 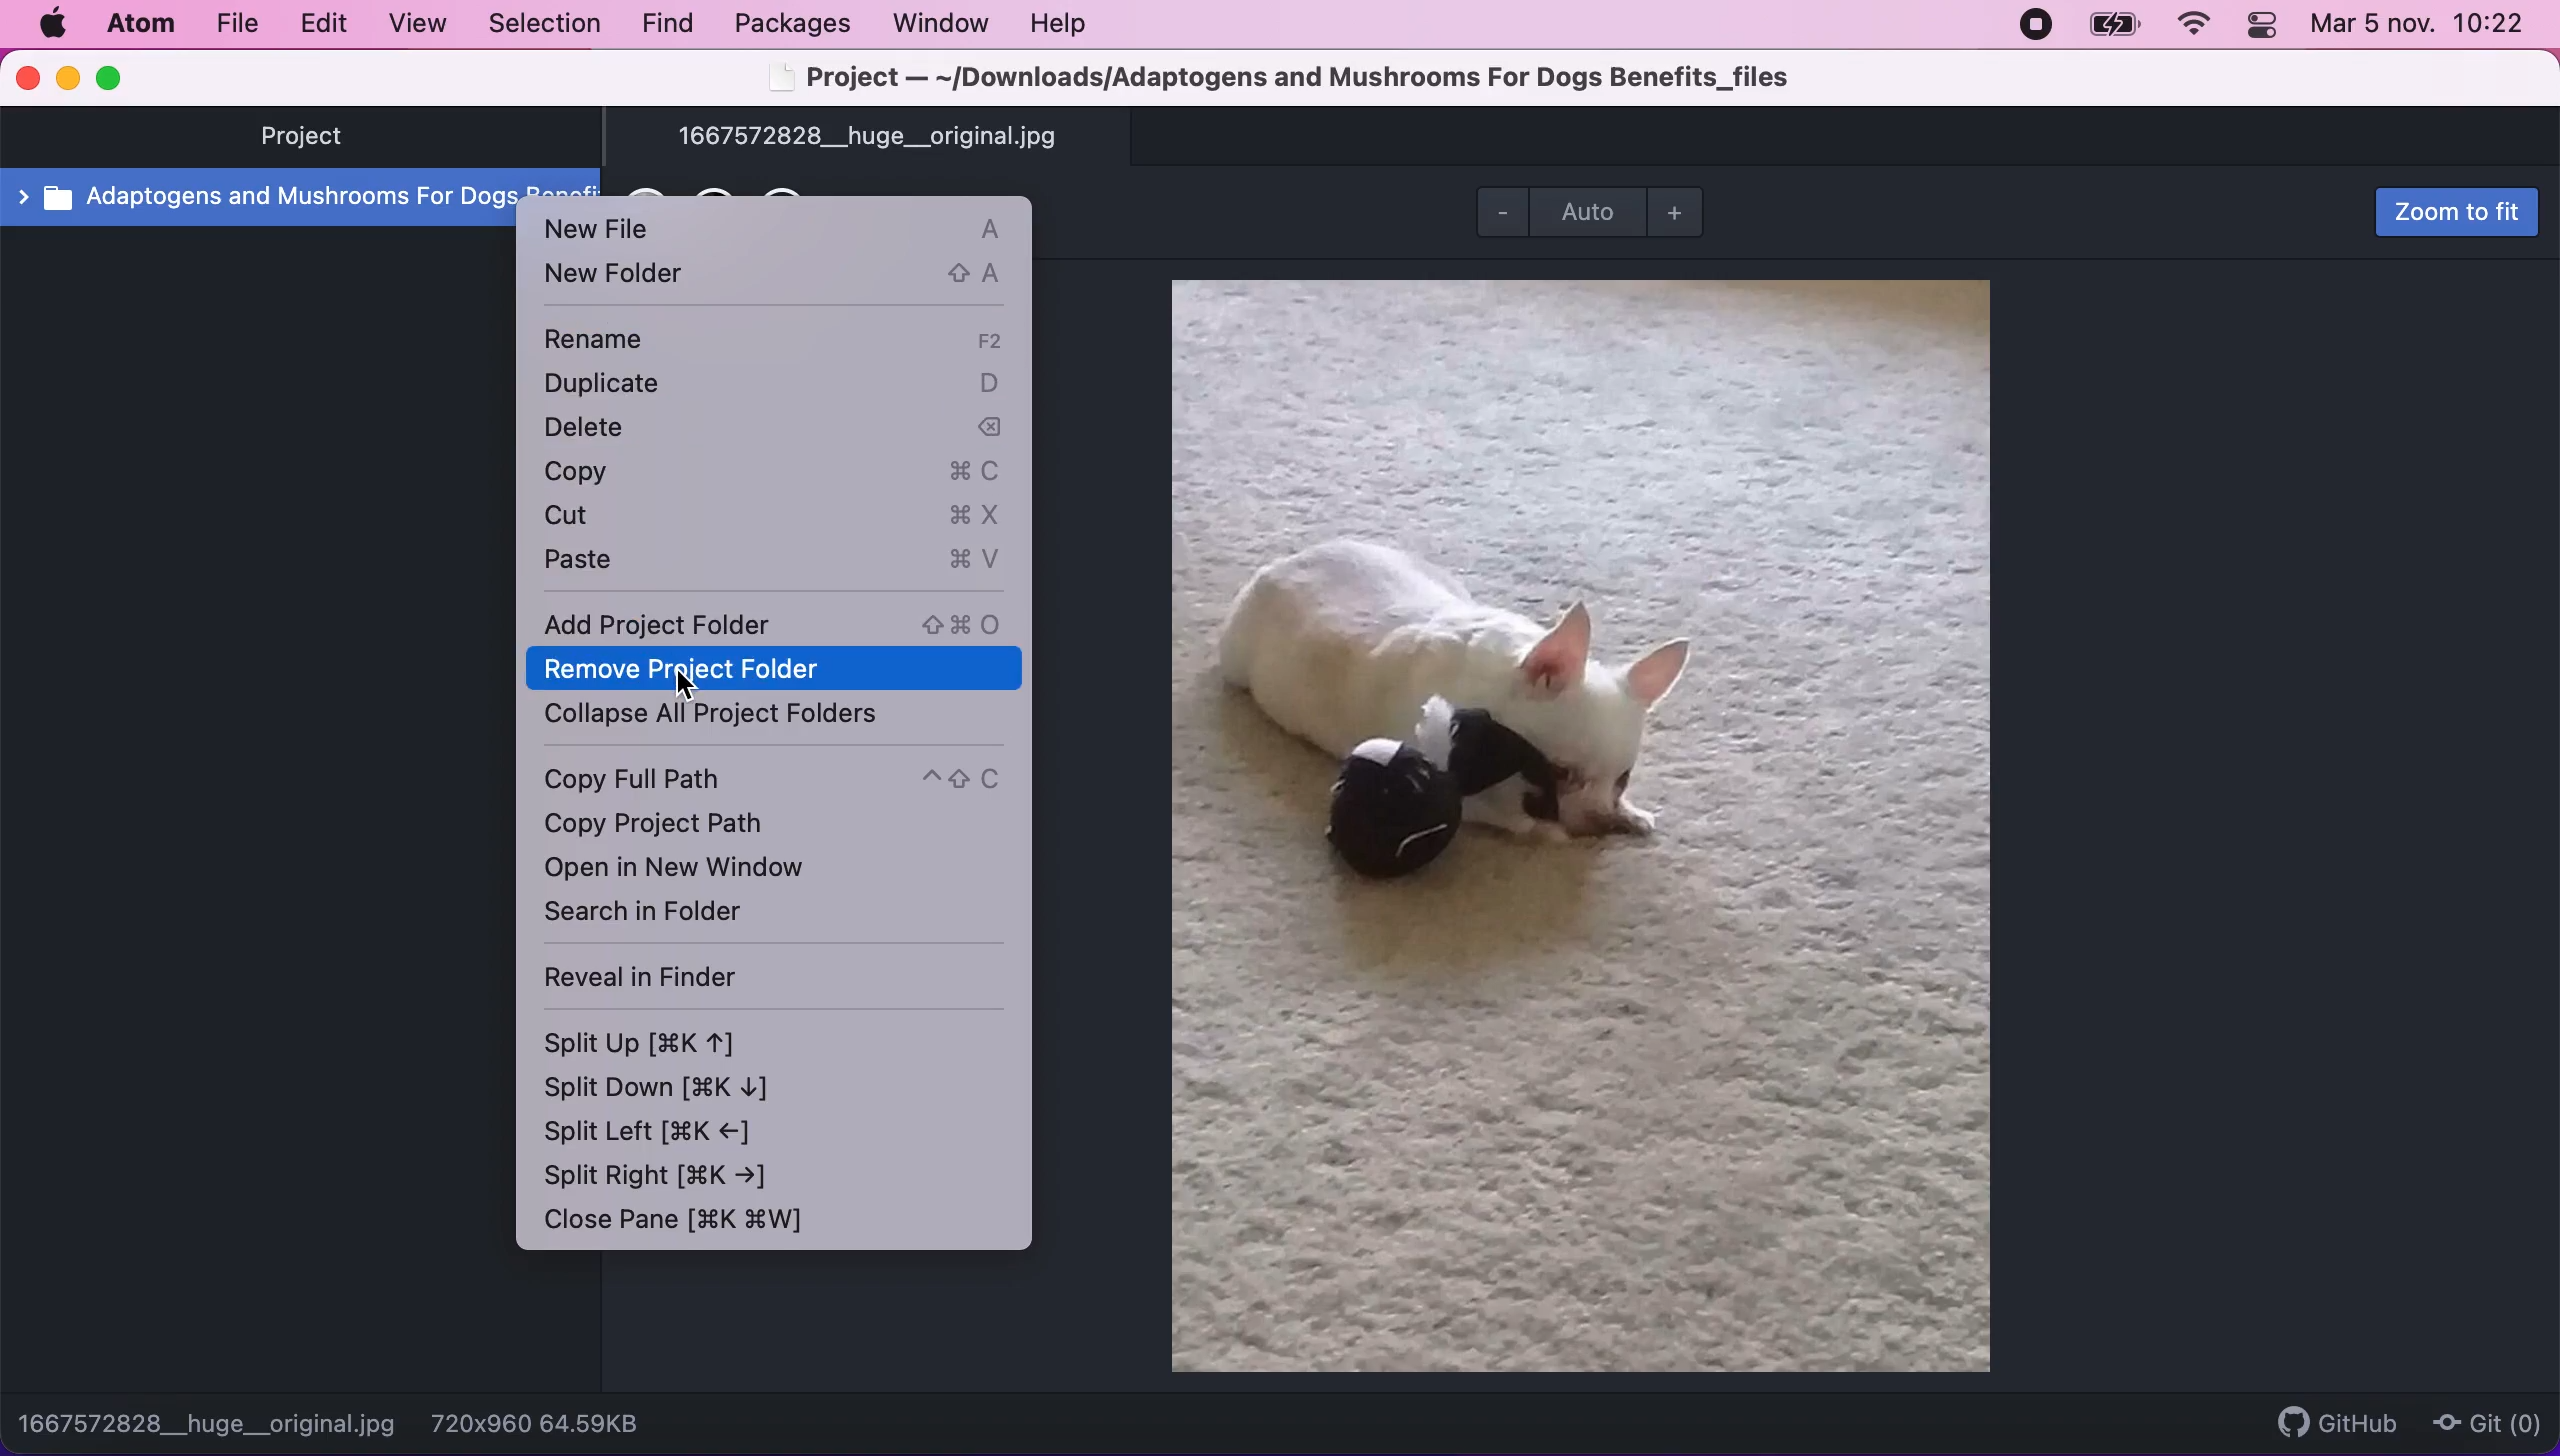 What do you see at coordinates (771, 340) in the screenshot?
I see `rename` at bounding box center [771, 340].